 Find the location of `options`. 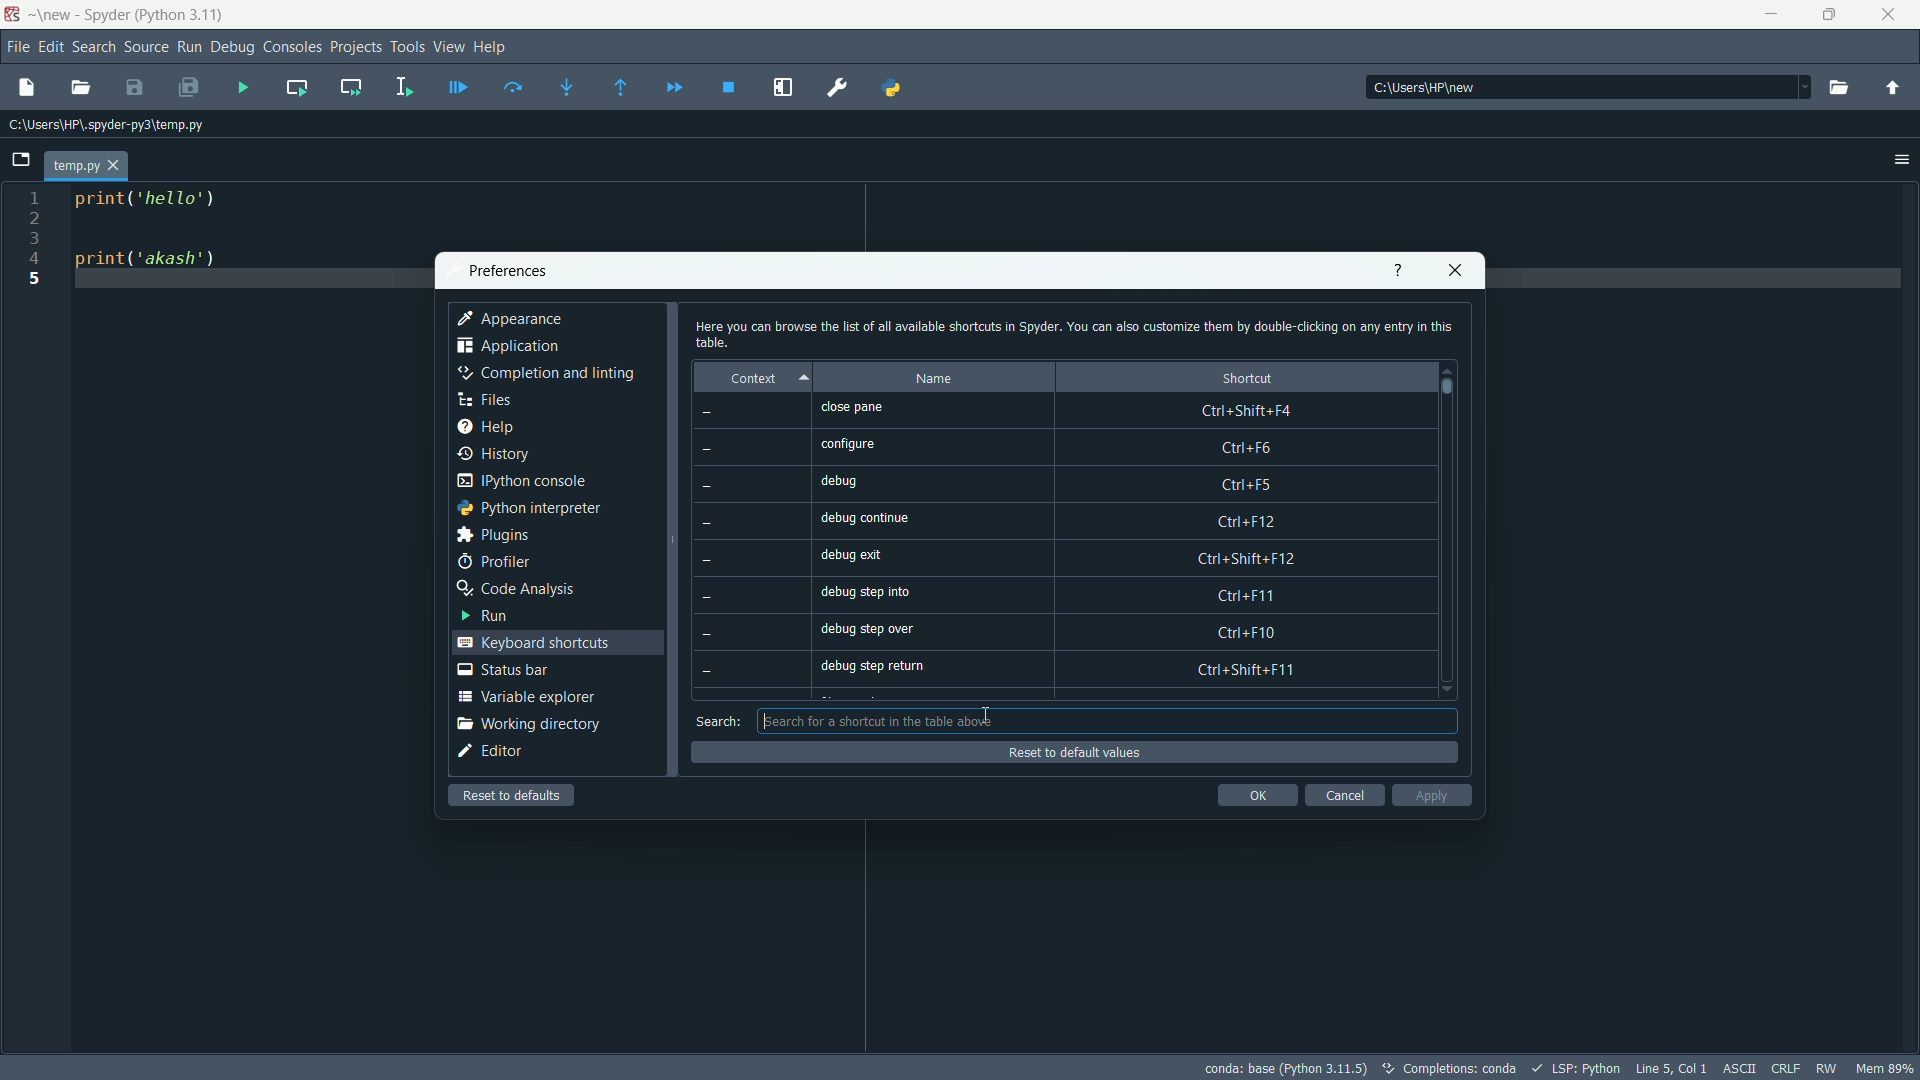

options is located at coordinates (1895, 157).